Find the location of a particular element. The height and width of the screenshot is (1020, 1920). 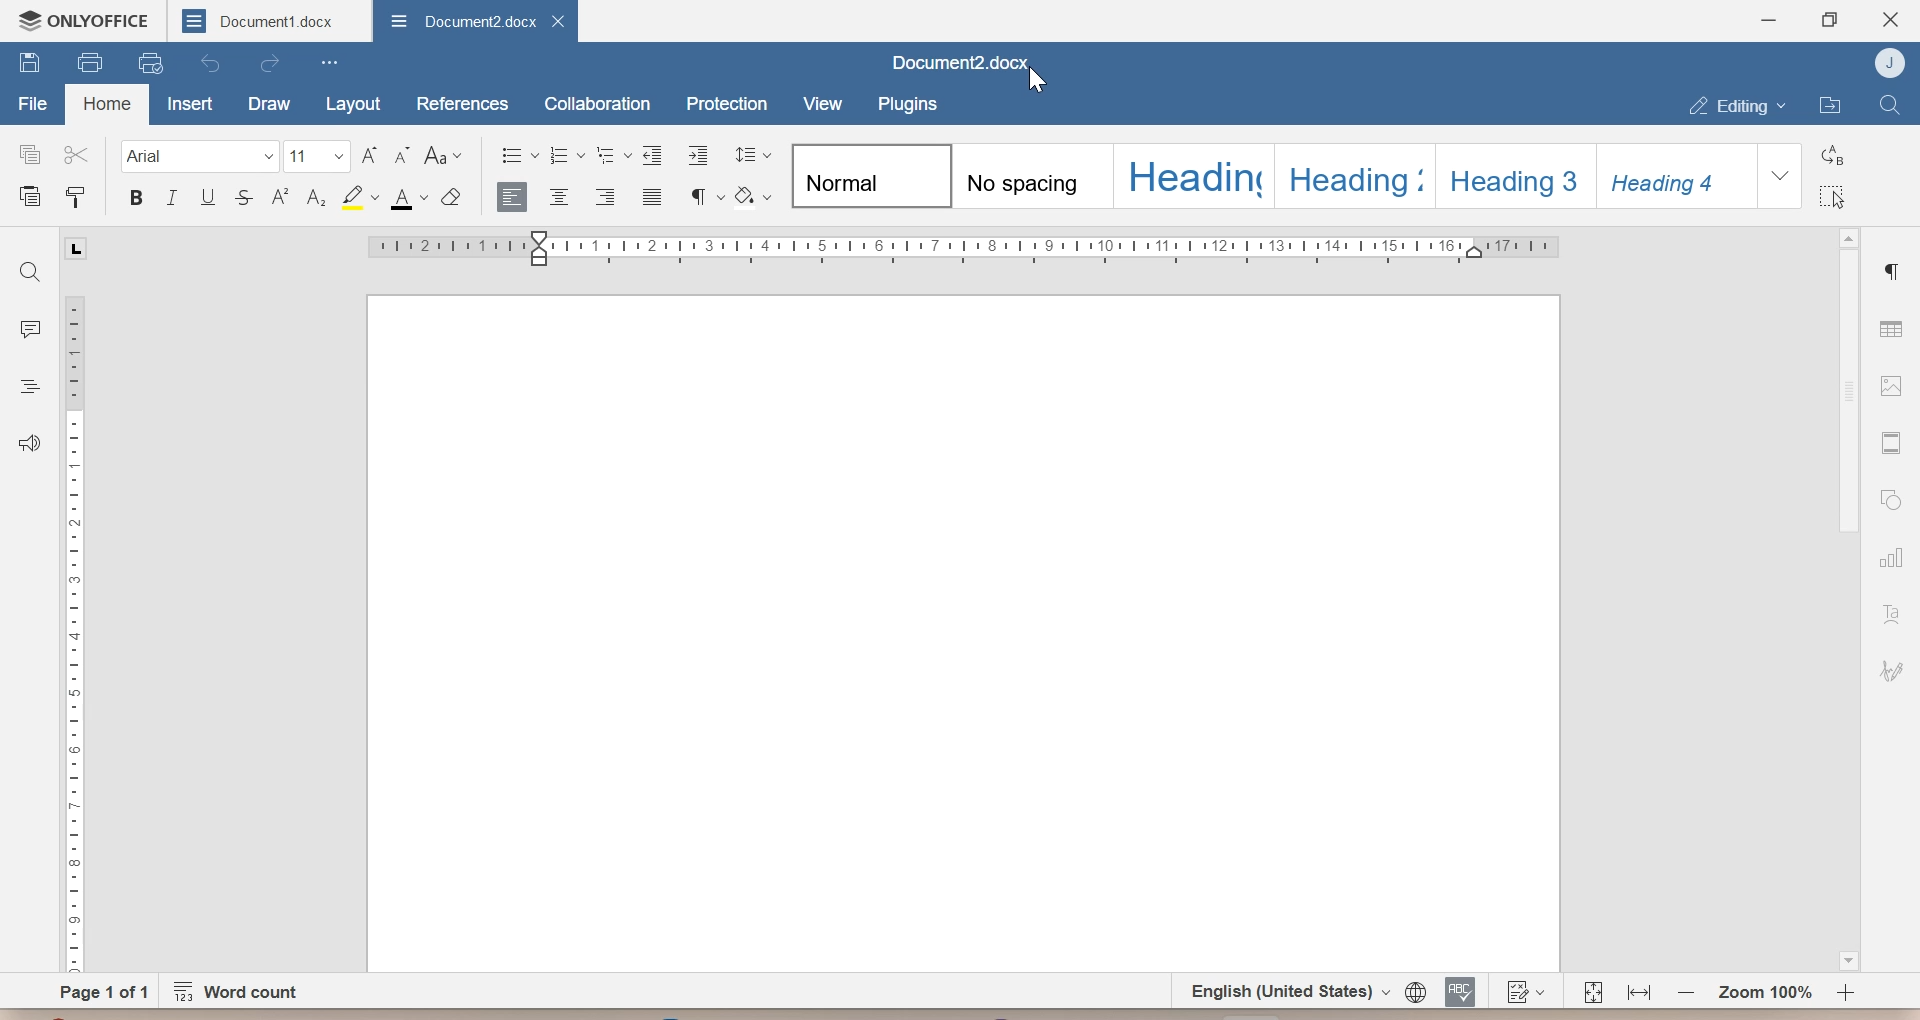

Underline is located at coordinates (209, 198).